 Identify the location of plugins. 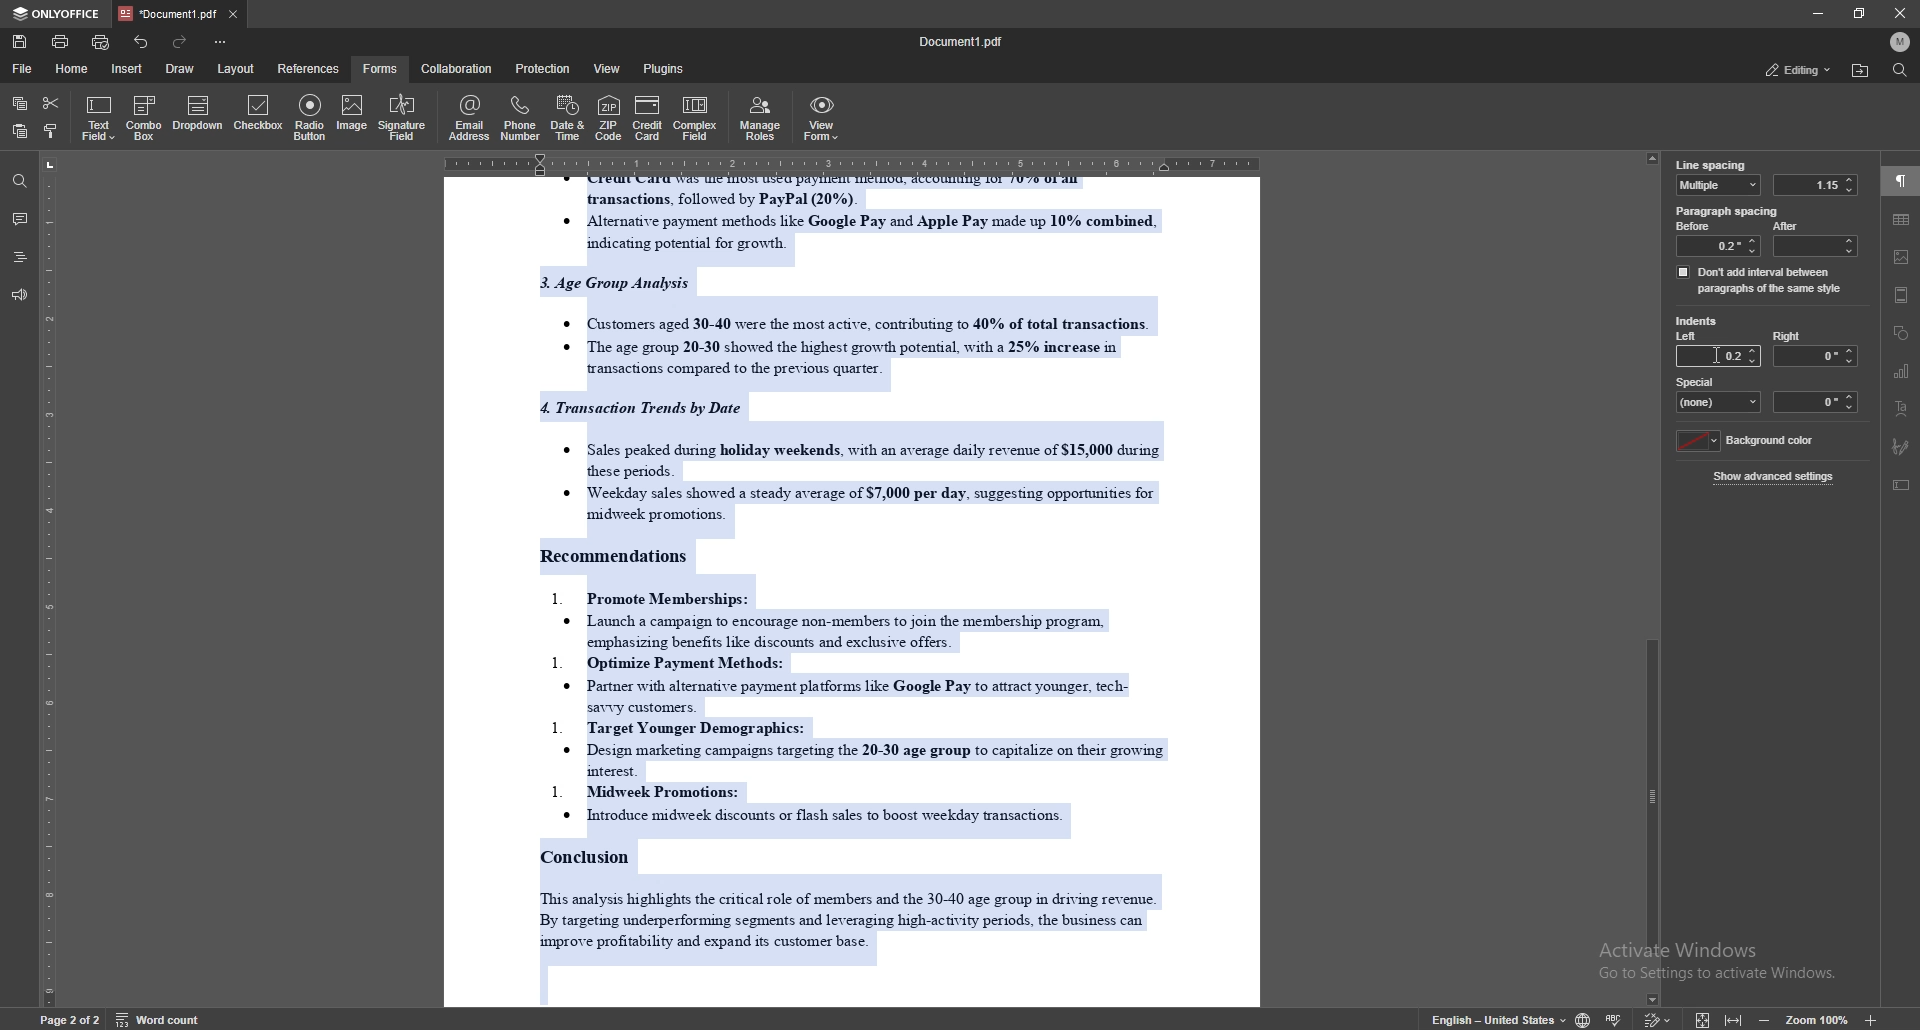
(666, 68).